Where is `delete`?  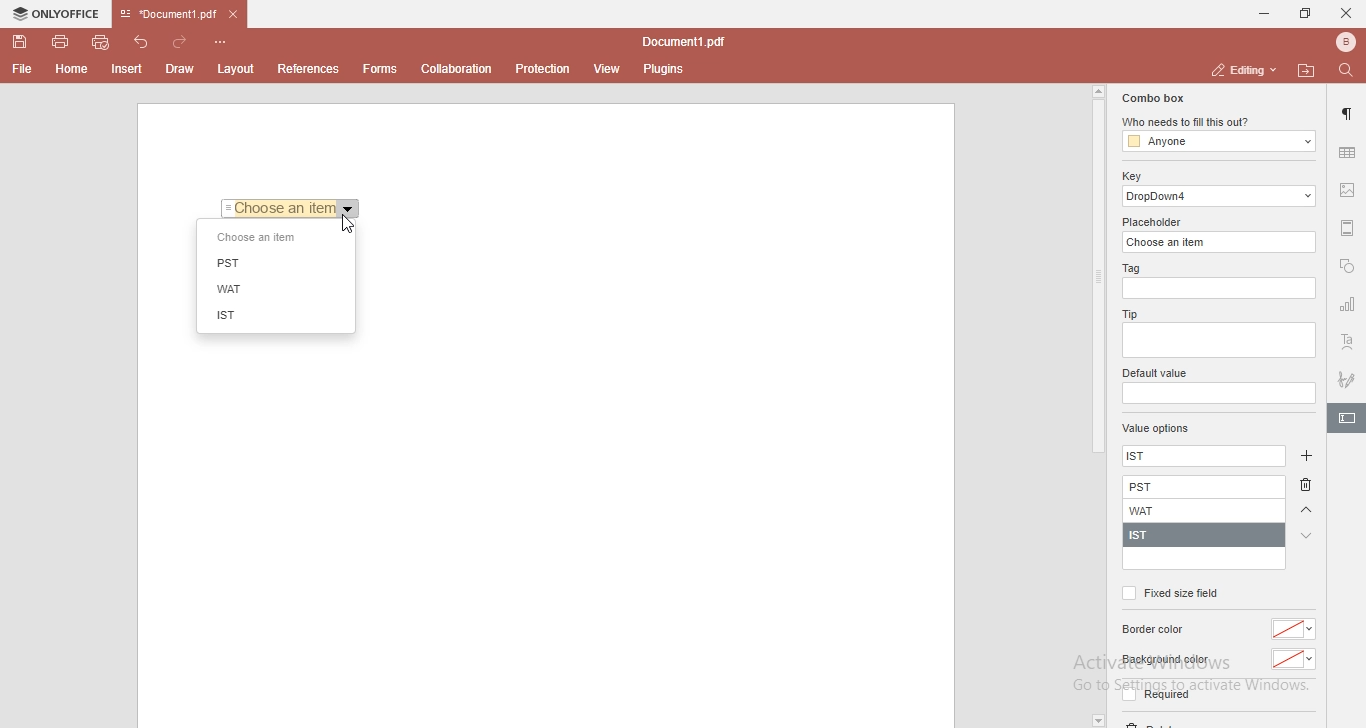
delete is located at coordinates (1310, 488).